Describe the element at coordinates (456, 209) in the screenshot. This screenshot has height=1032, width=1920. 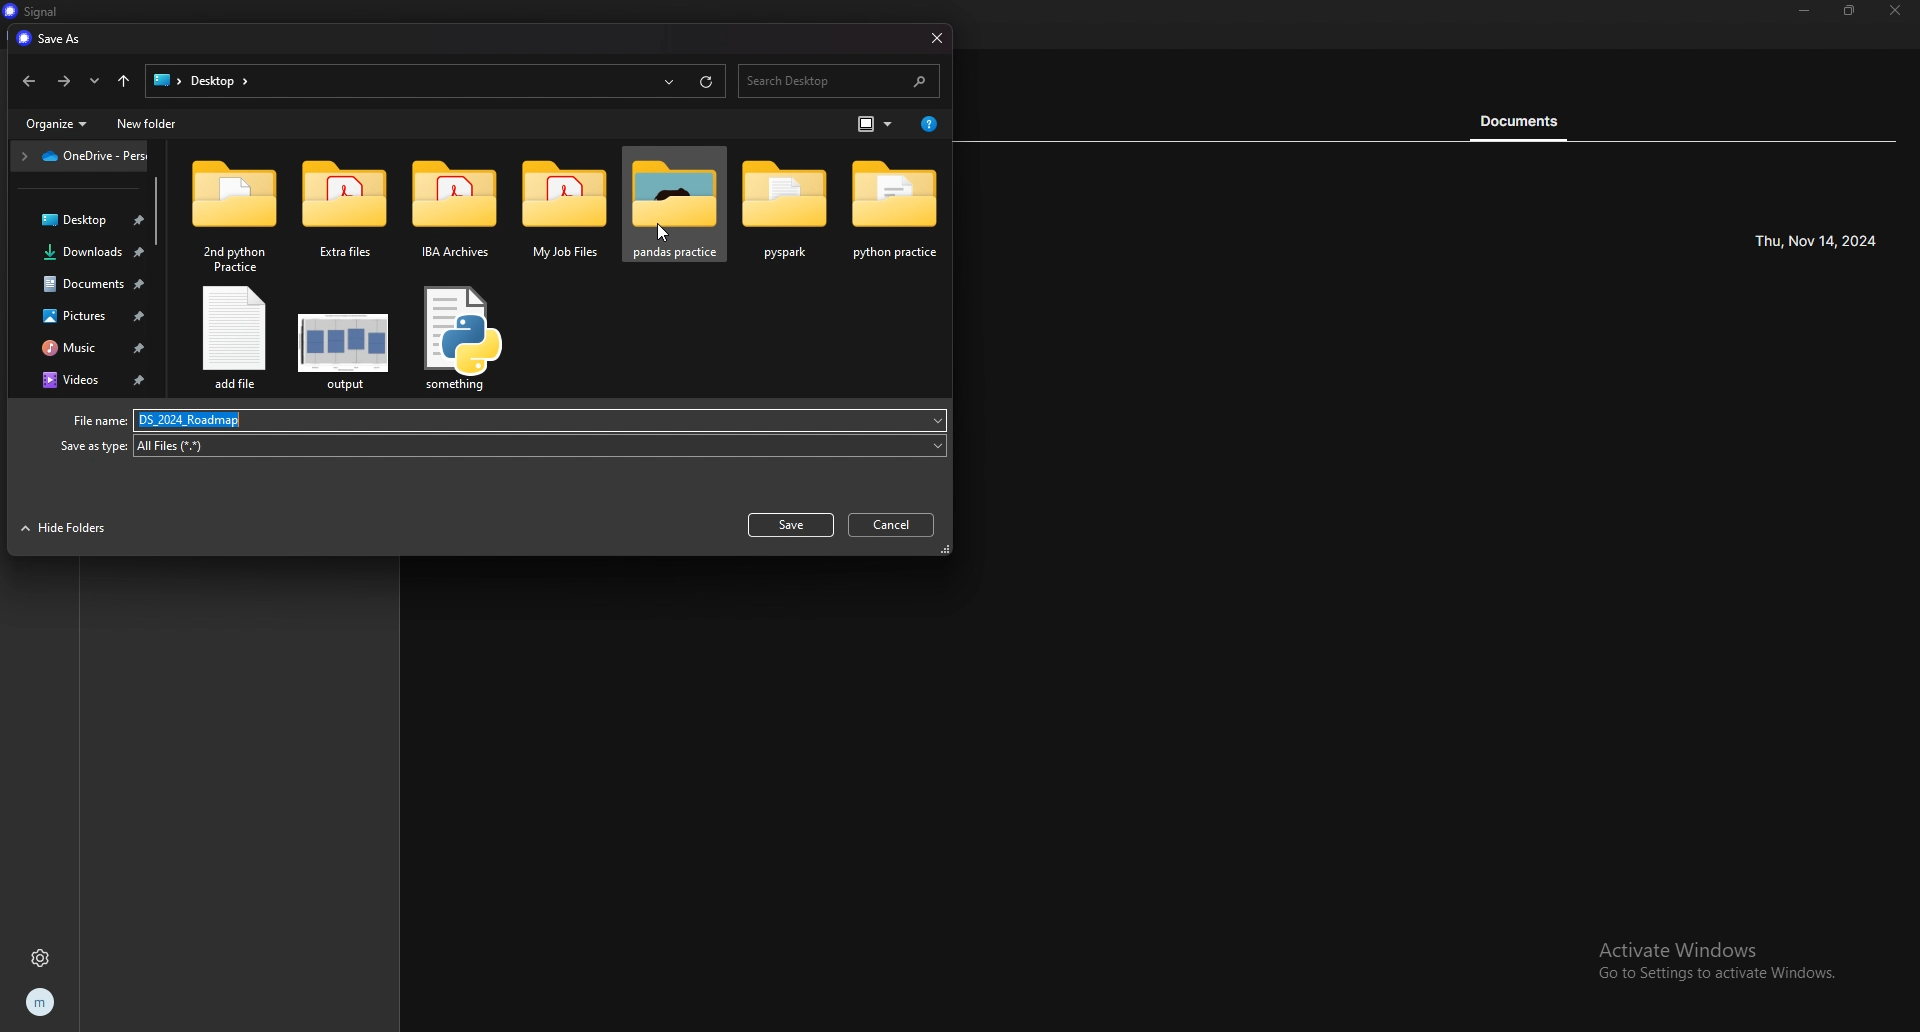
I see `folder` at that location.